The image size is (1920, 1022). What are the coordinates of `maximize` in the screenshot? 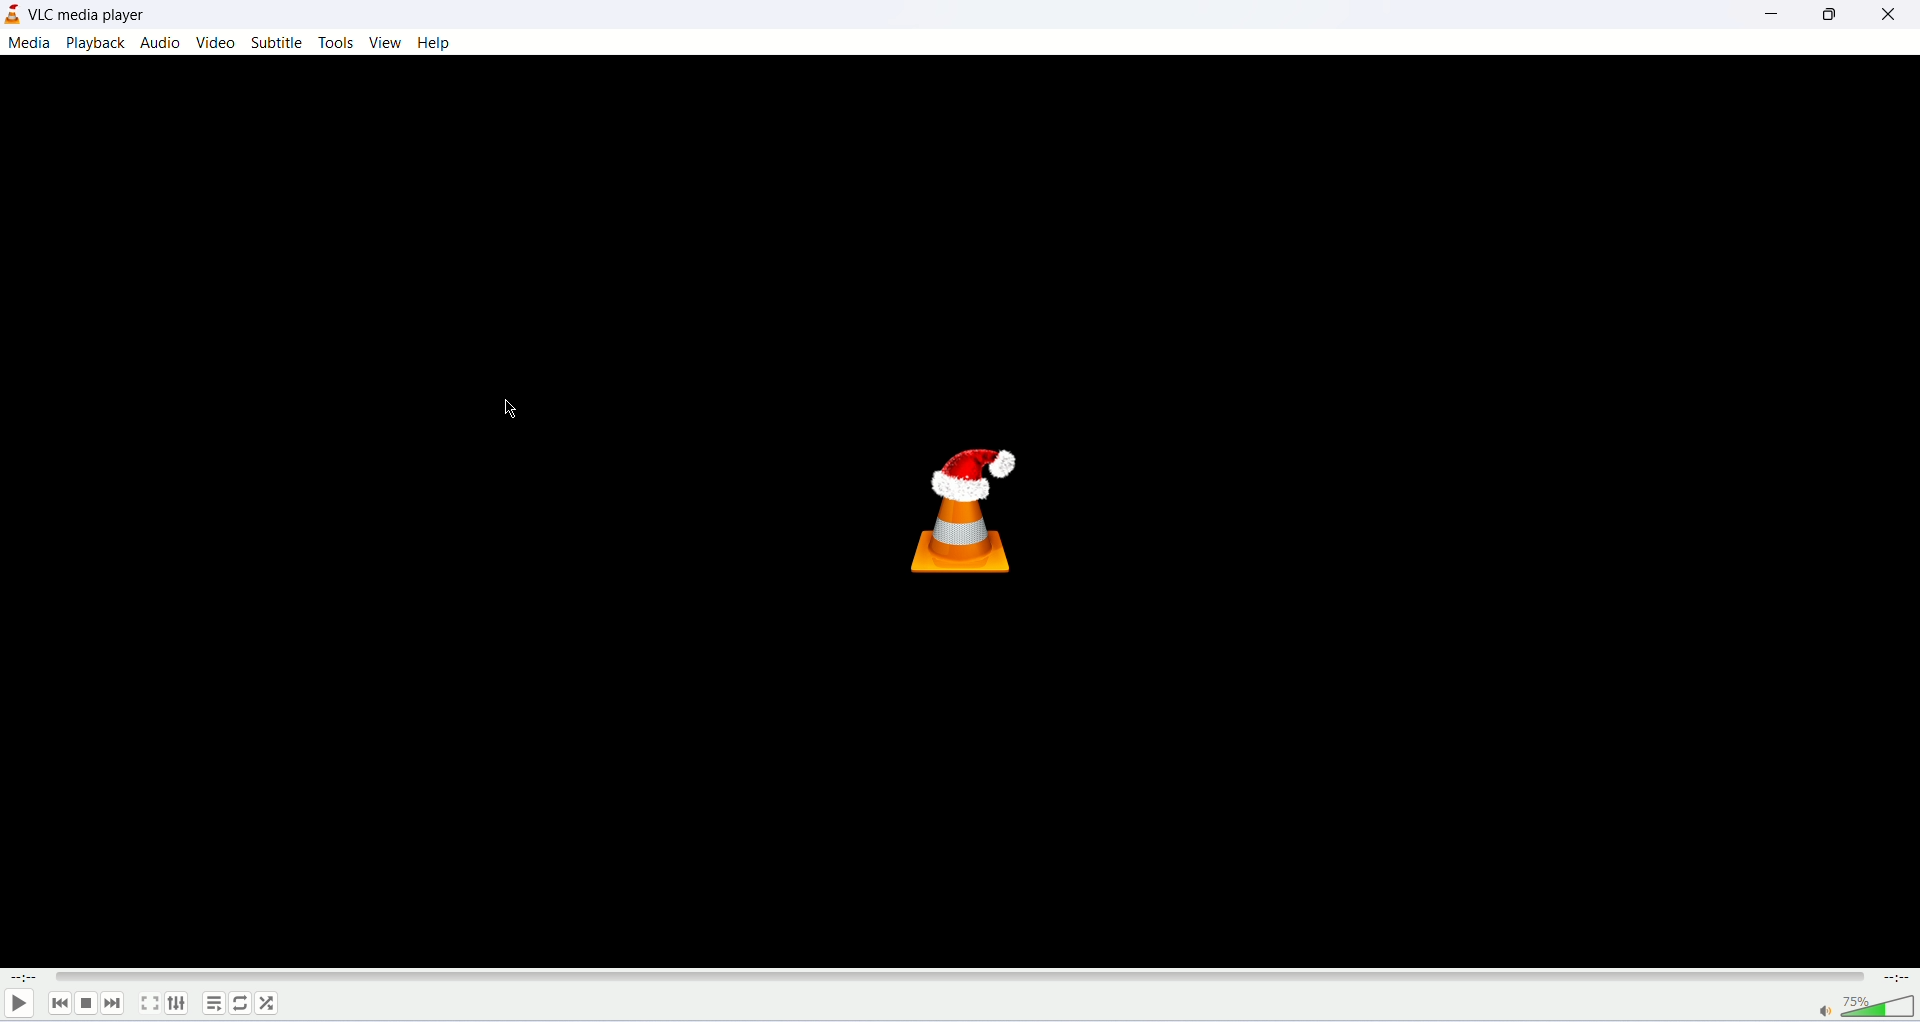 It's located at (1835, 14).